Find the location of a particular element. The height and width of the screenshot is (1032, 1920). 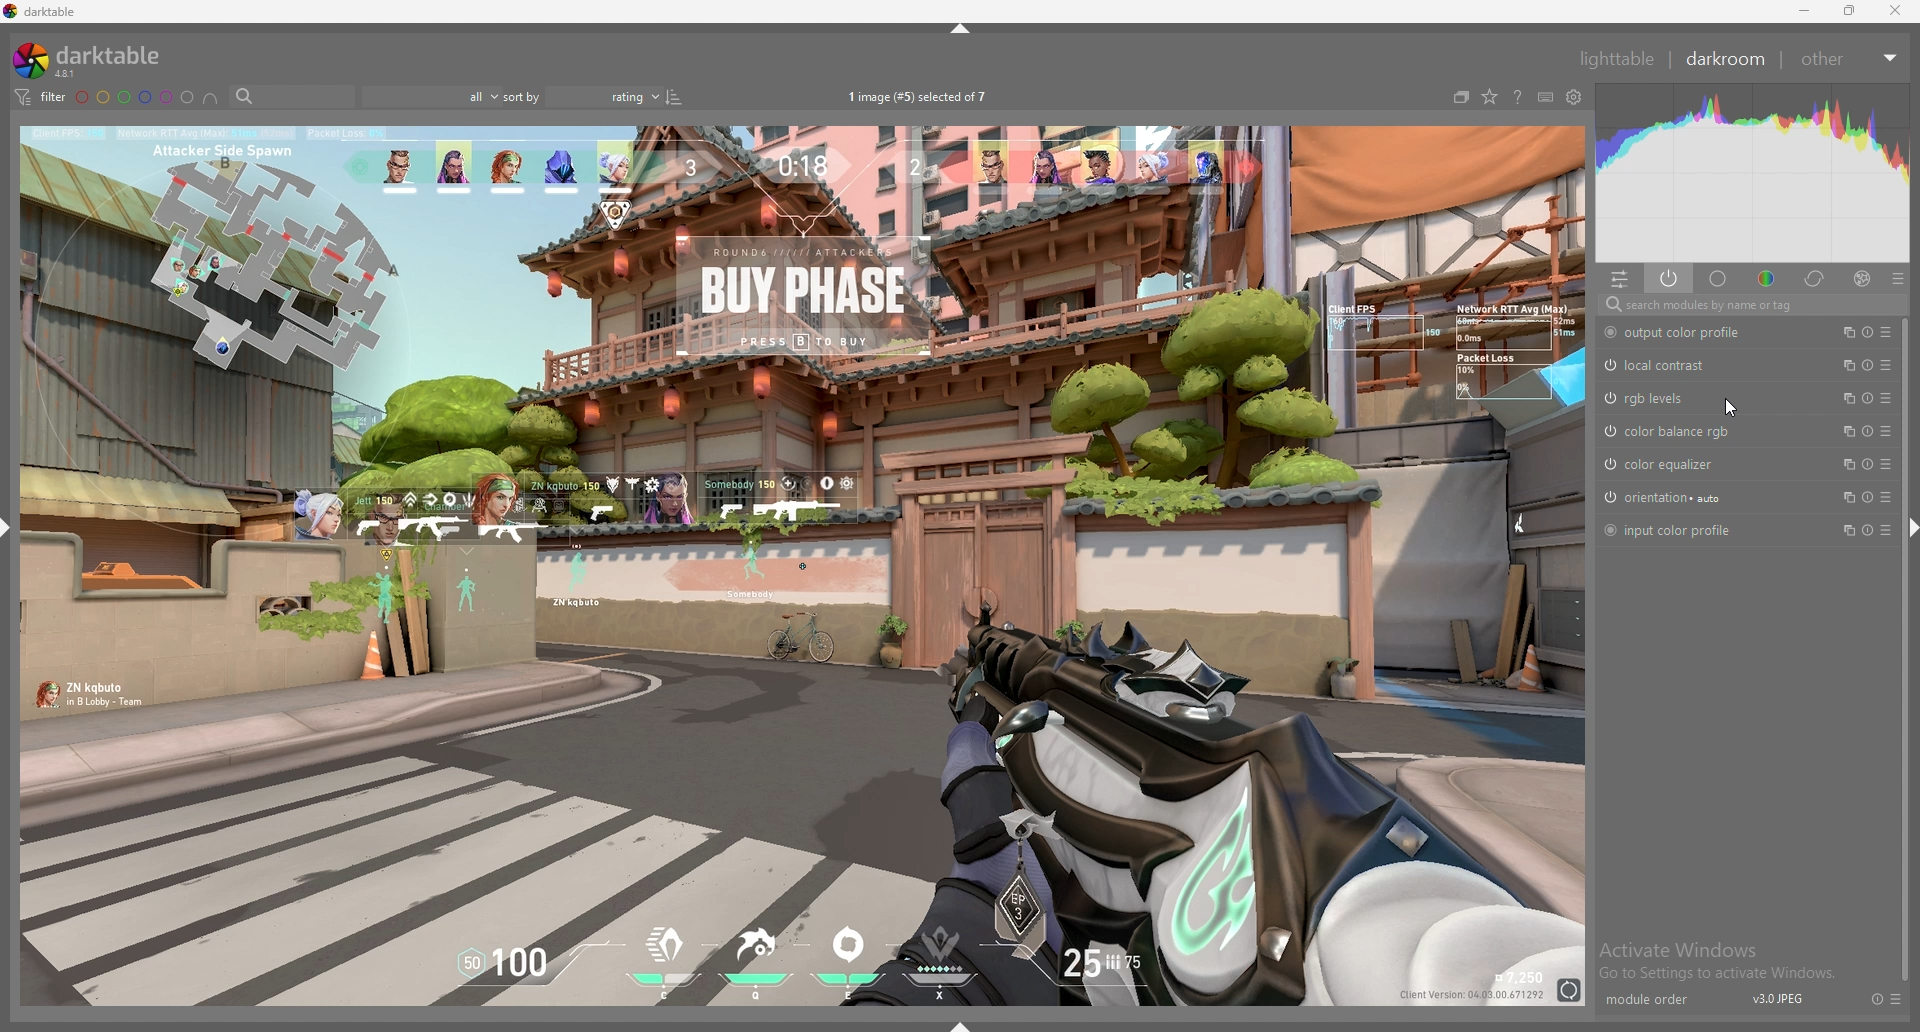

scroll bar is located at coordinates (1904, 644).